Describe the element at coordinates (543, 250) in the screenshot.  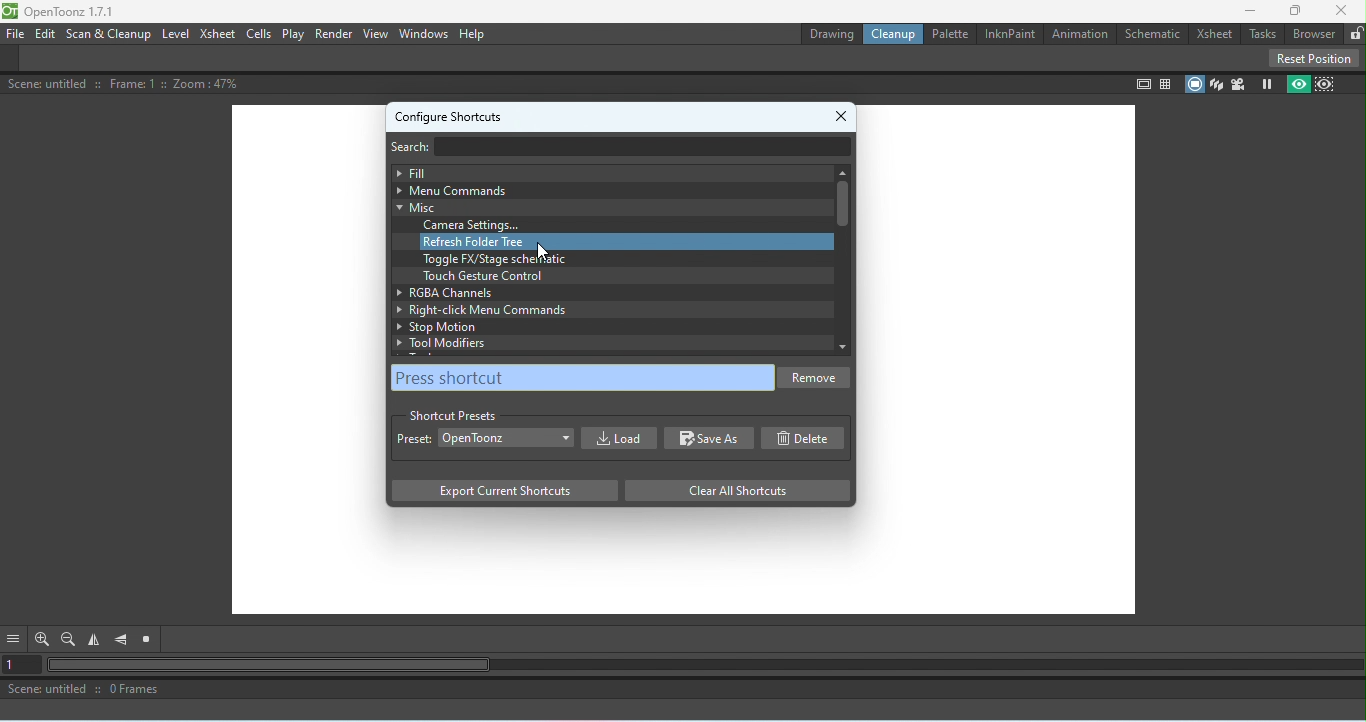
I see `Cursor` at that location.